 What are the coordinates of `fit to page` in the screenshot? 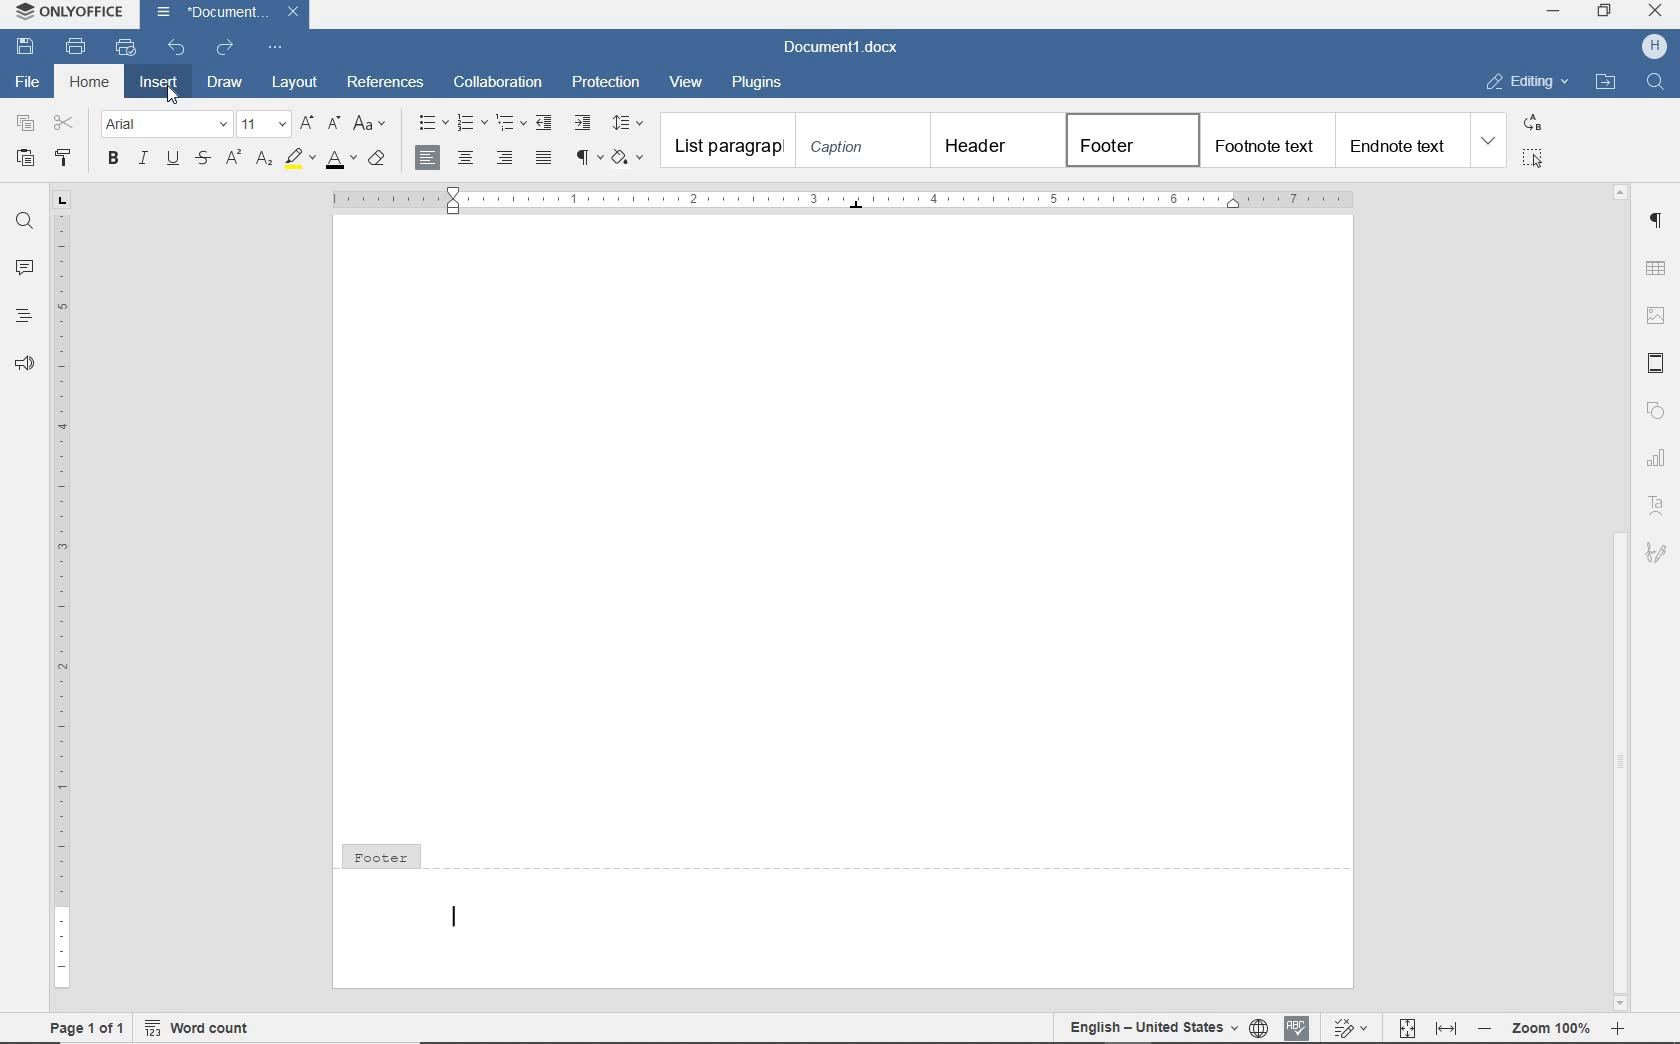 It's located at (1406, 1027).